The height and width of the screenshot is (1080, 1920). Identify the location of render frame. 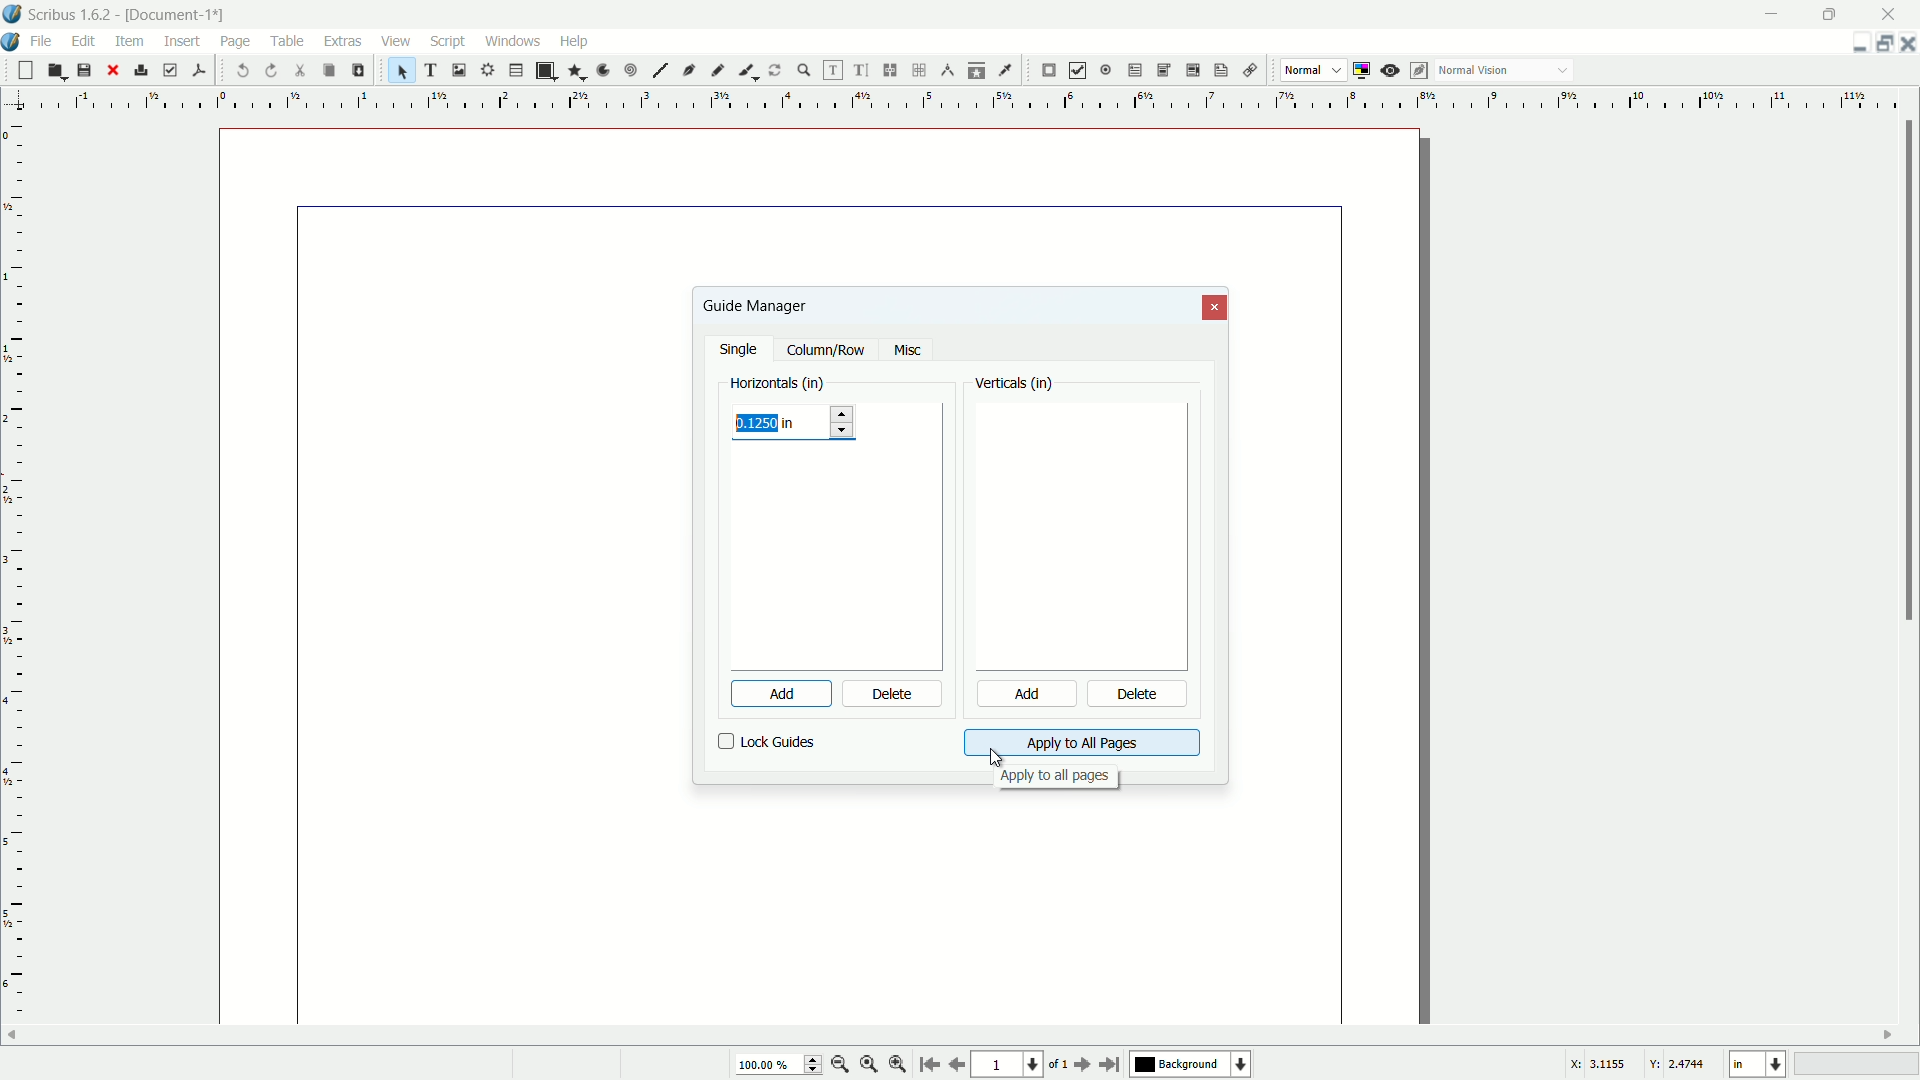
(485, 70).